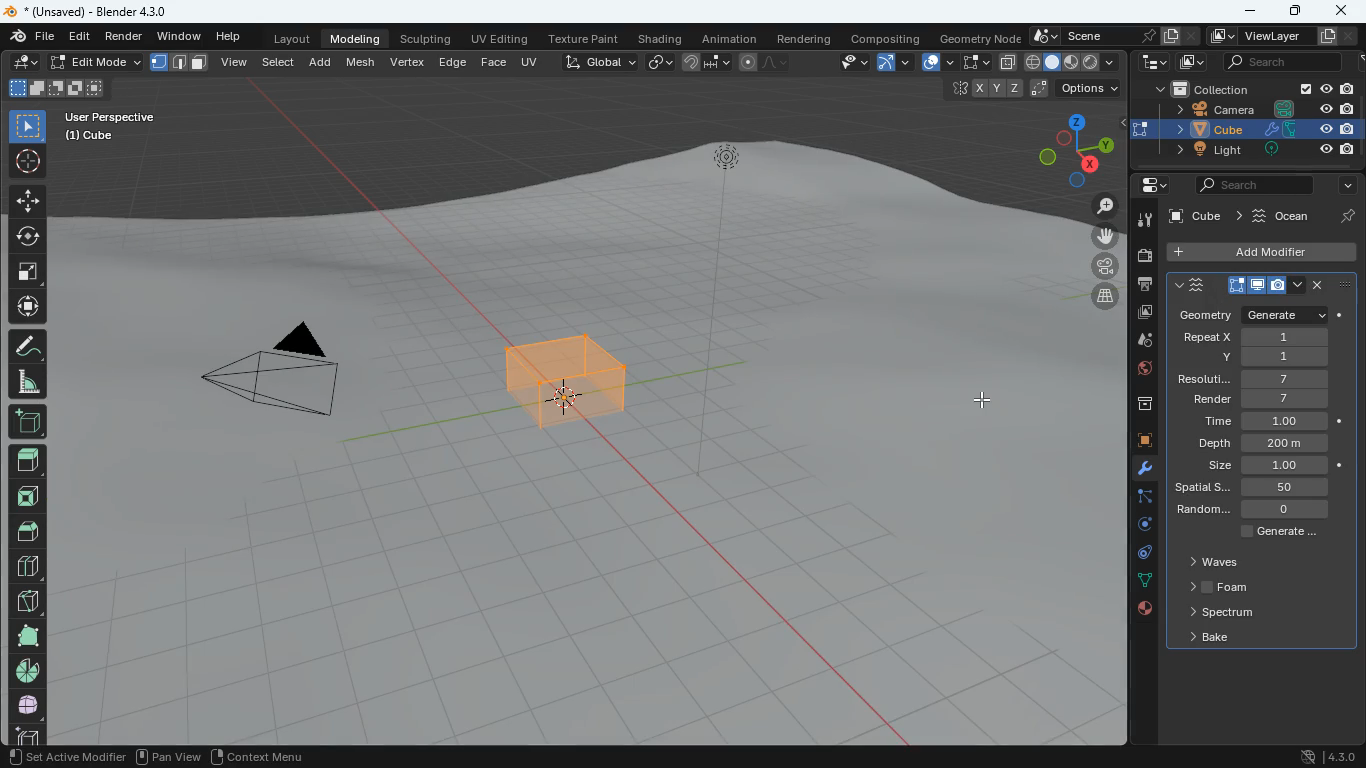 This screenshot has width=1366, height=768. What do you see at coordinates (26, 423) in the screenshot?
I see `add` at bounding box center [26, 423].